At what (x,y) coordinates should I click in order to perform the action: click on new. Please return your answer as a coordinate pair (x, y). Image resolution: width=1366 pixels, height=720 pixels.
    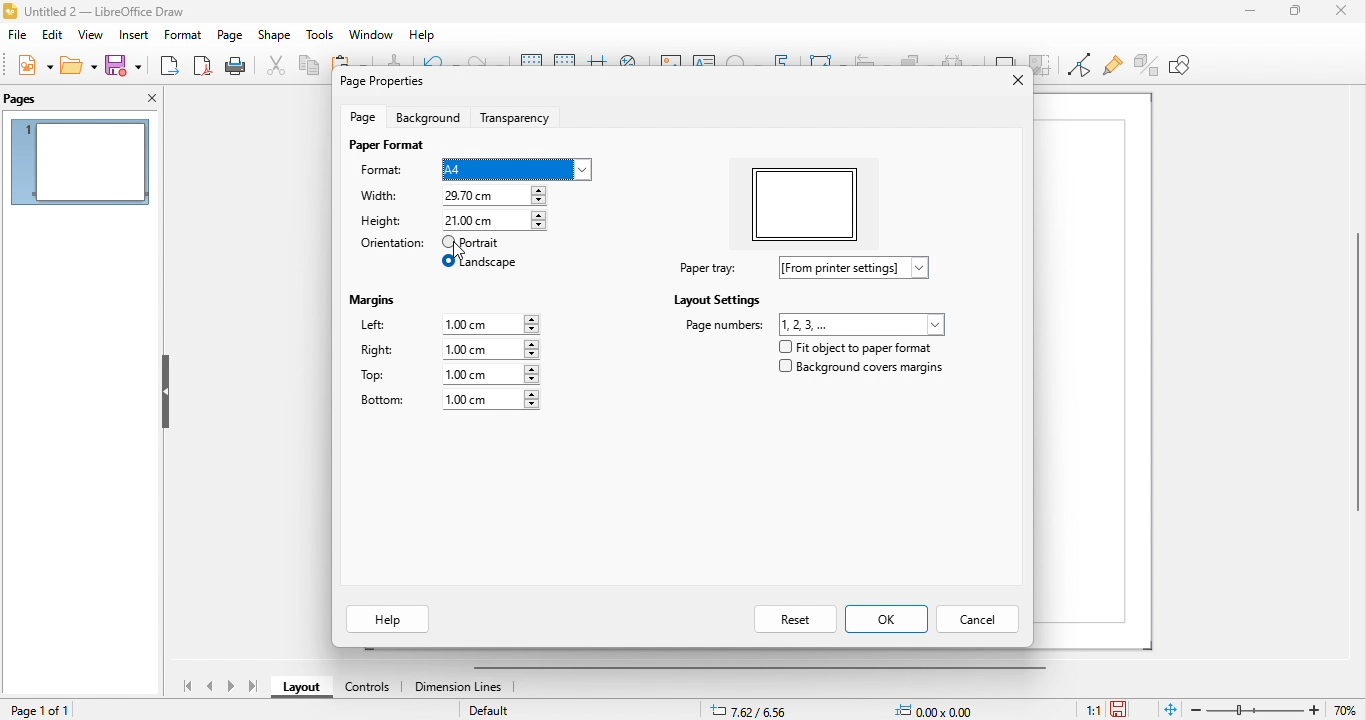
    Looking at the image, I should click on (33, 64).